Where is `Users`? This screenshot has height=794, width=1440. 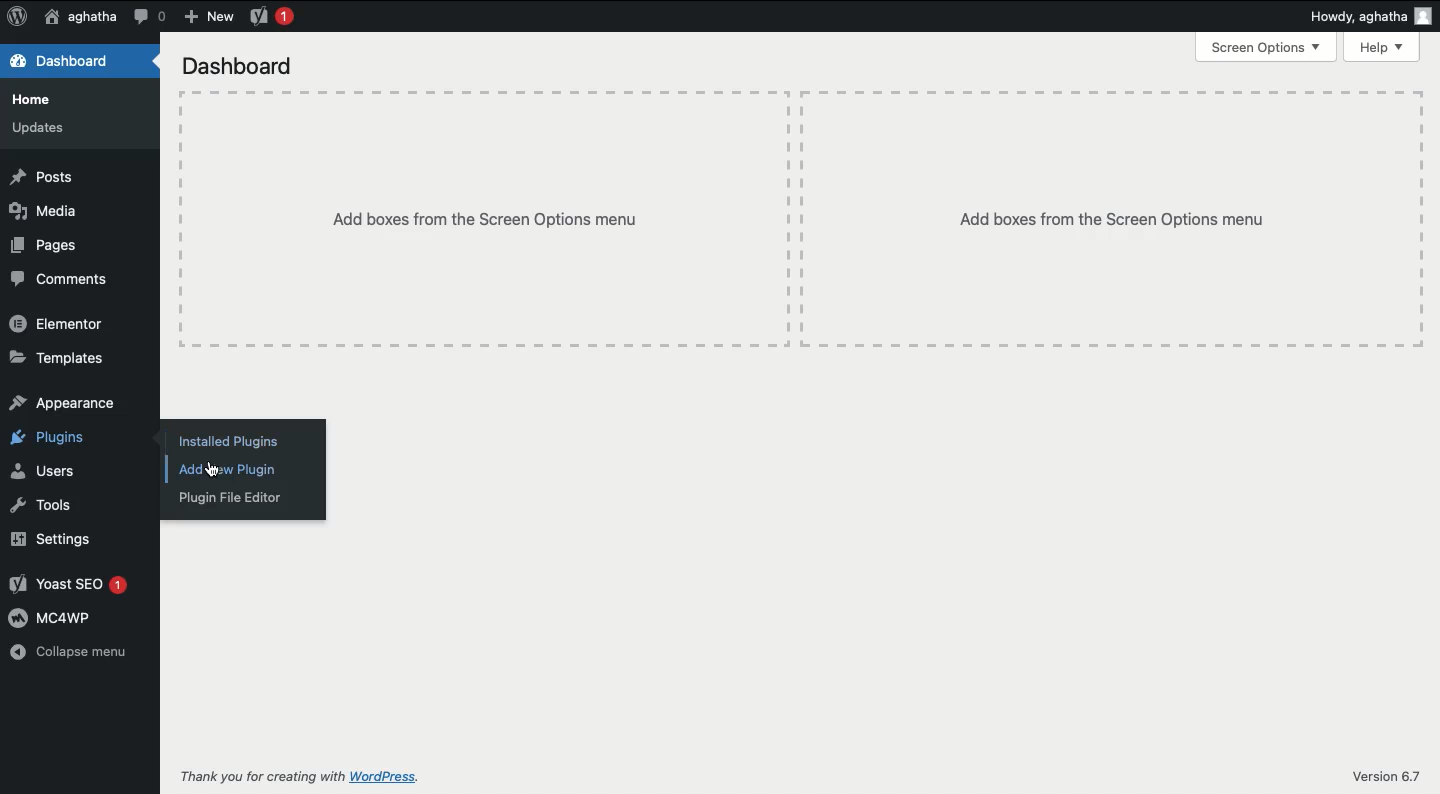
Users is located at coordinates (43, 471).